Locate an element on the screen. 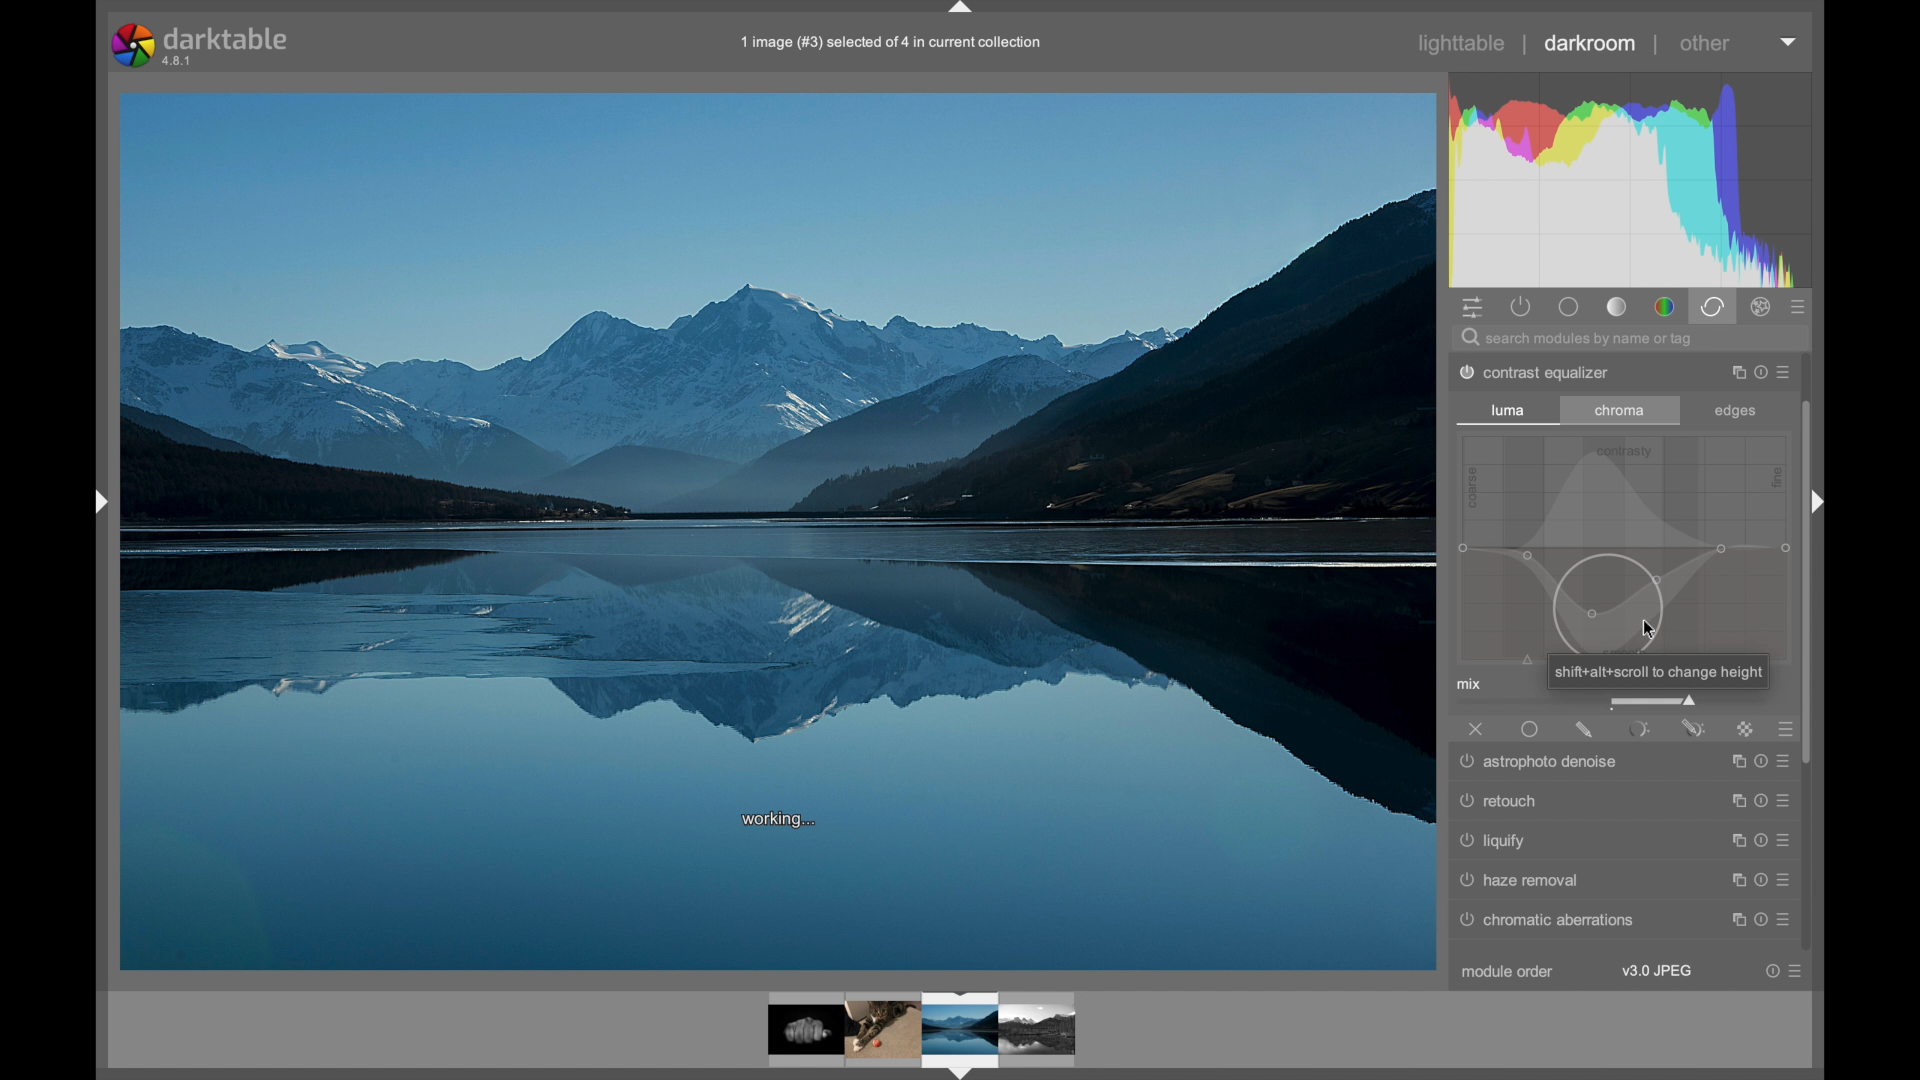 This screenshot has width=1920, height=1080. lighttable is located at coordinates (1463, 43).